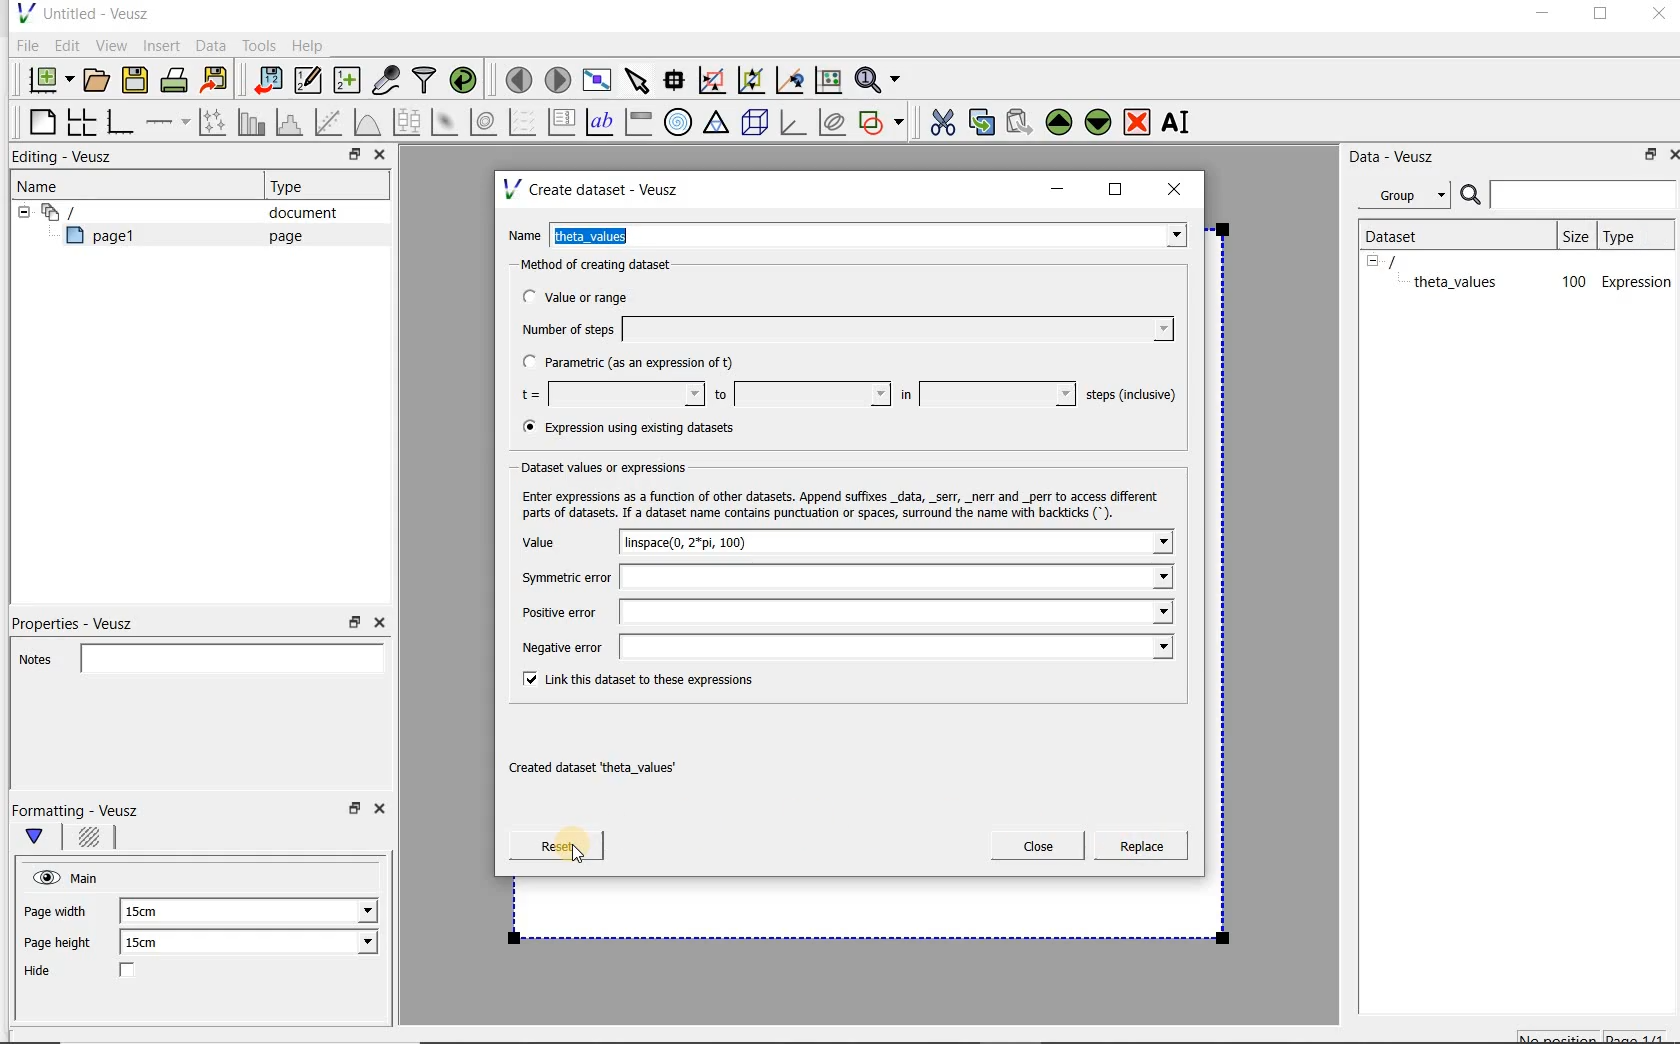  Describe the element at coordinates (1373, 260) in the screenshot. I see `hide sub menu` at that location.